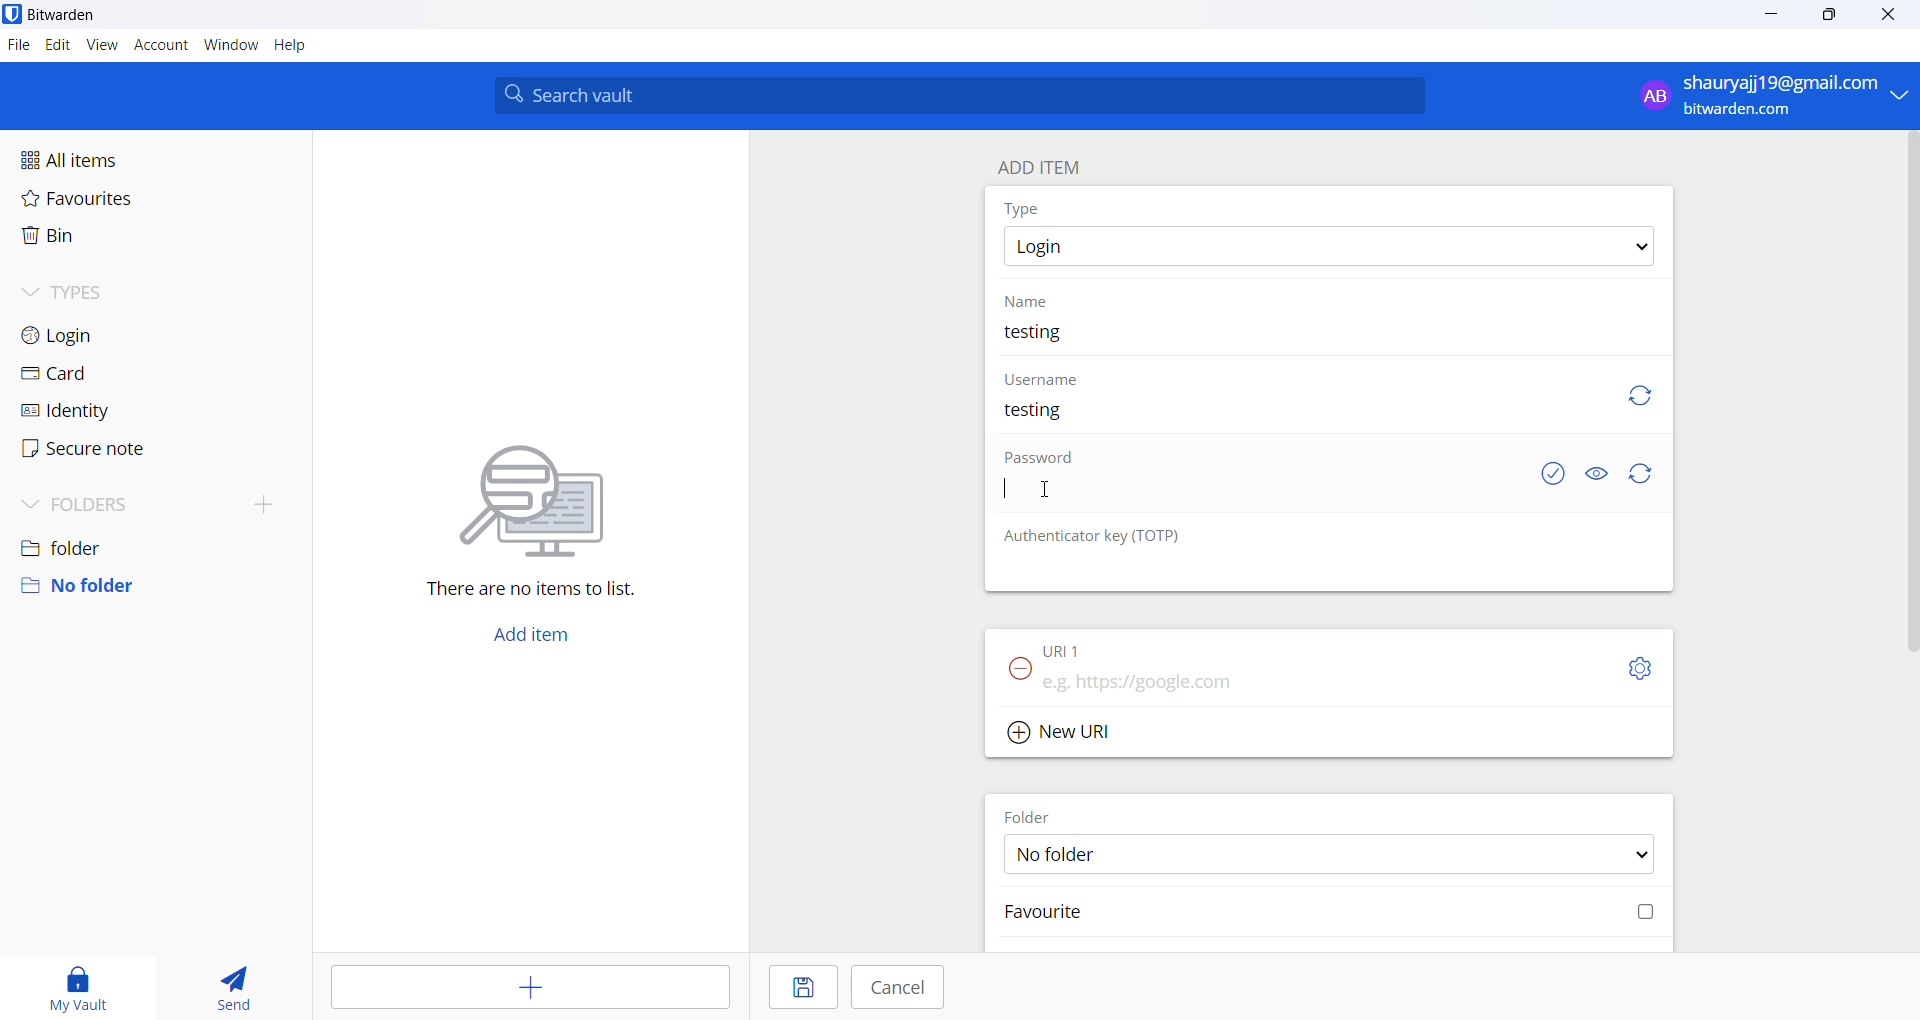 Image resolution: width=1920 pixels, height=1020 pixels. What do you see at coordinates (1287, 416) in the screenshot?
I see `username input box. user name added "testing"` at bounding box center [1287, 416].